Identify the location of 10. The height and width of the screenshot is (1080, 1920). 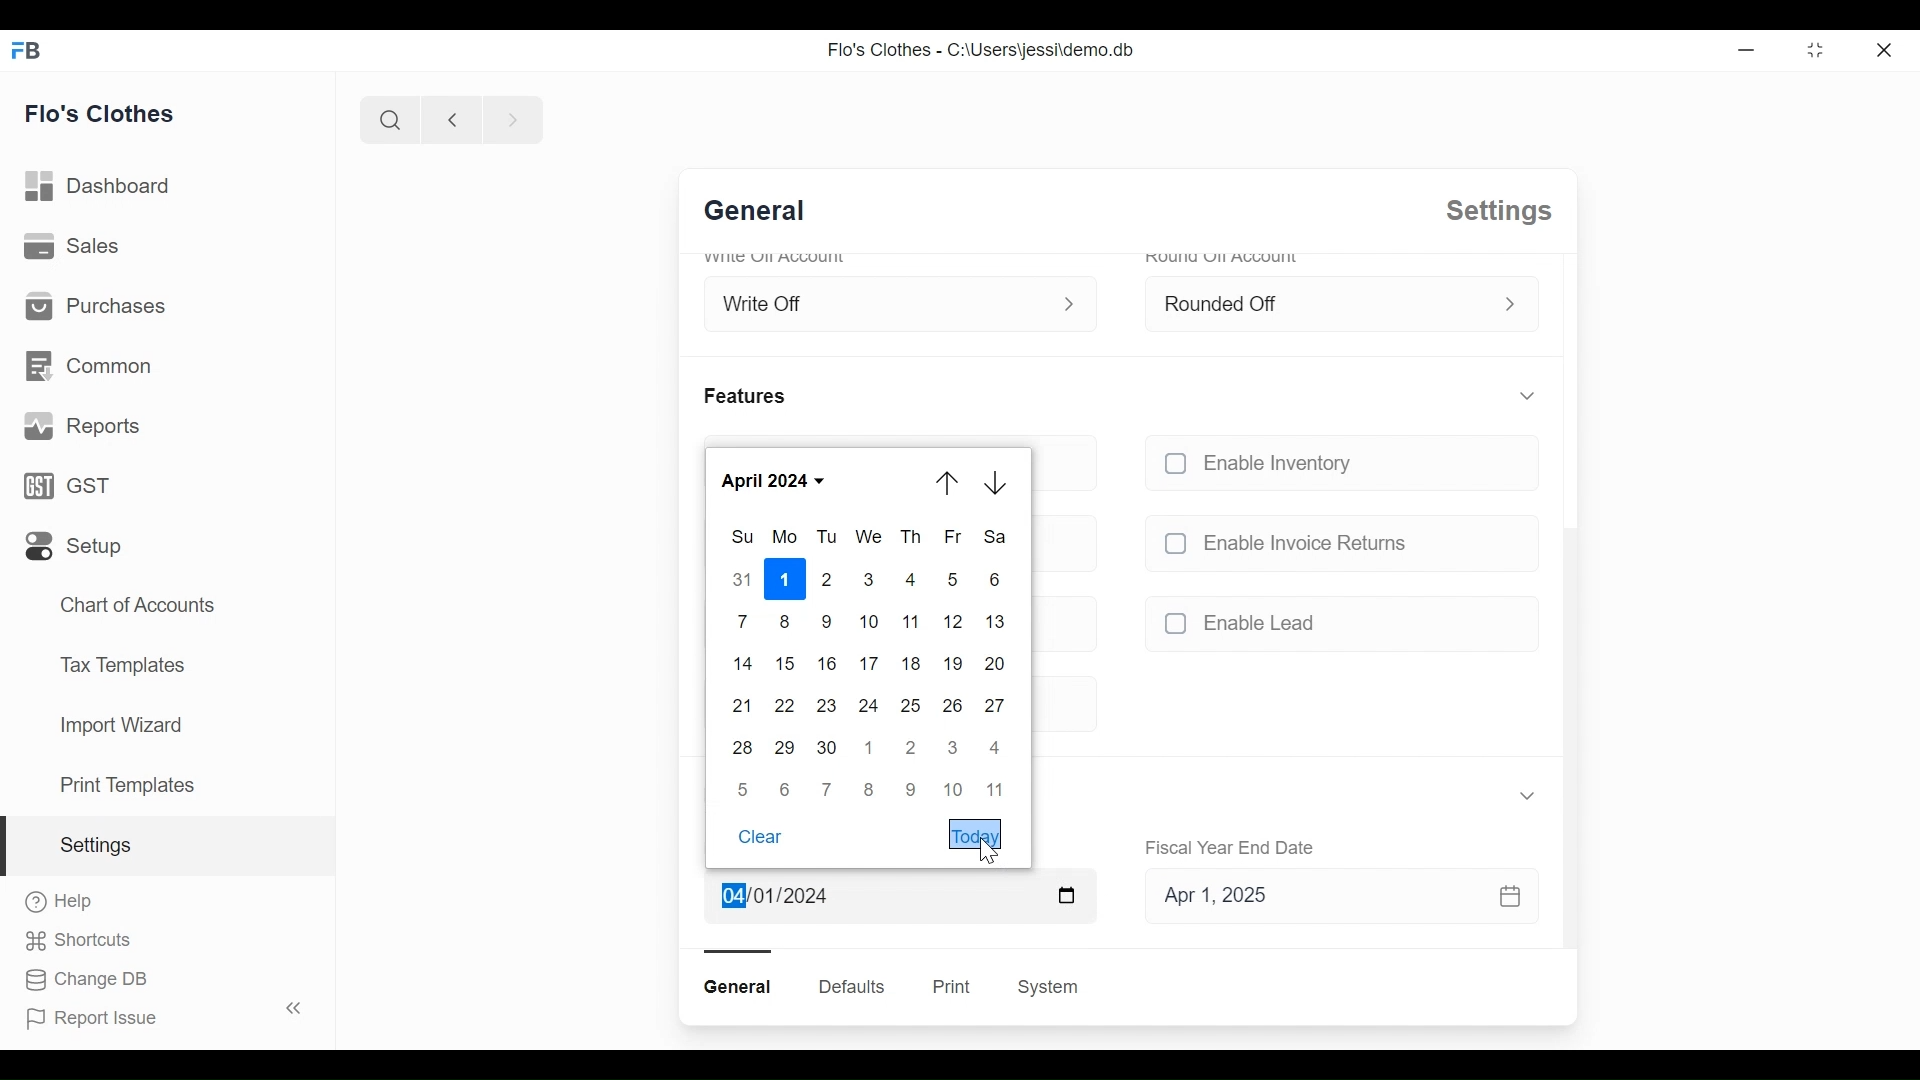
(952, 788).